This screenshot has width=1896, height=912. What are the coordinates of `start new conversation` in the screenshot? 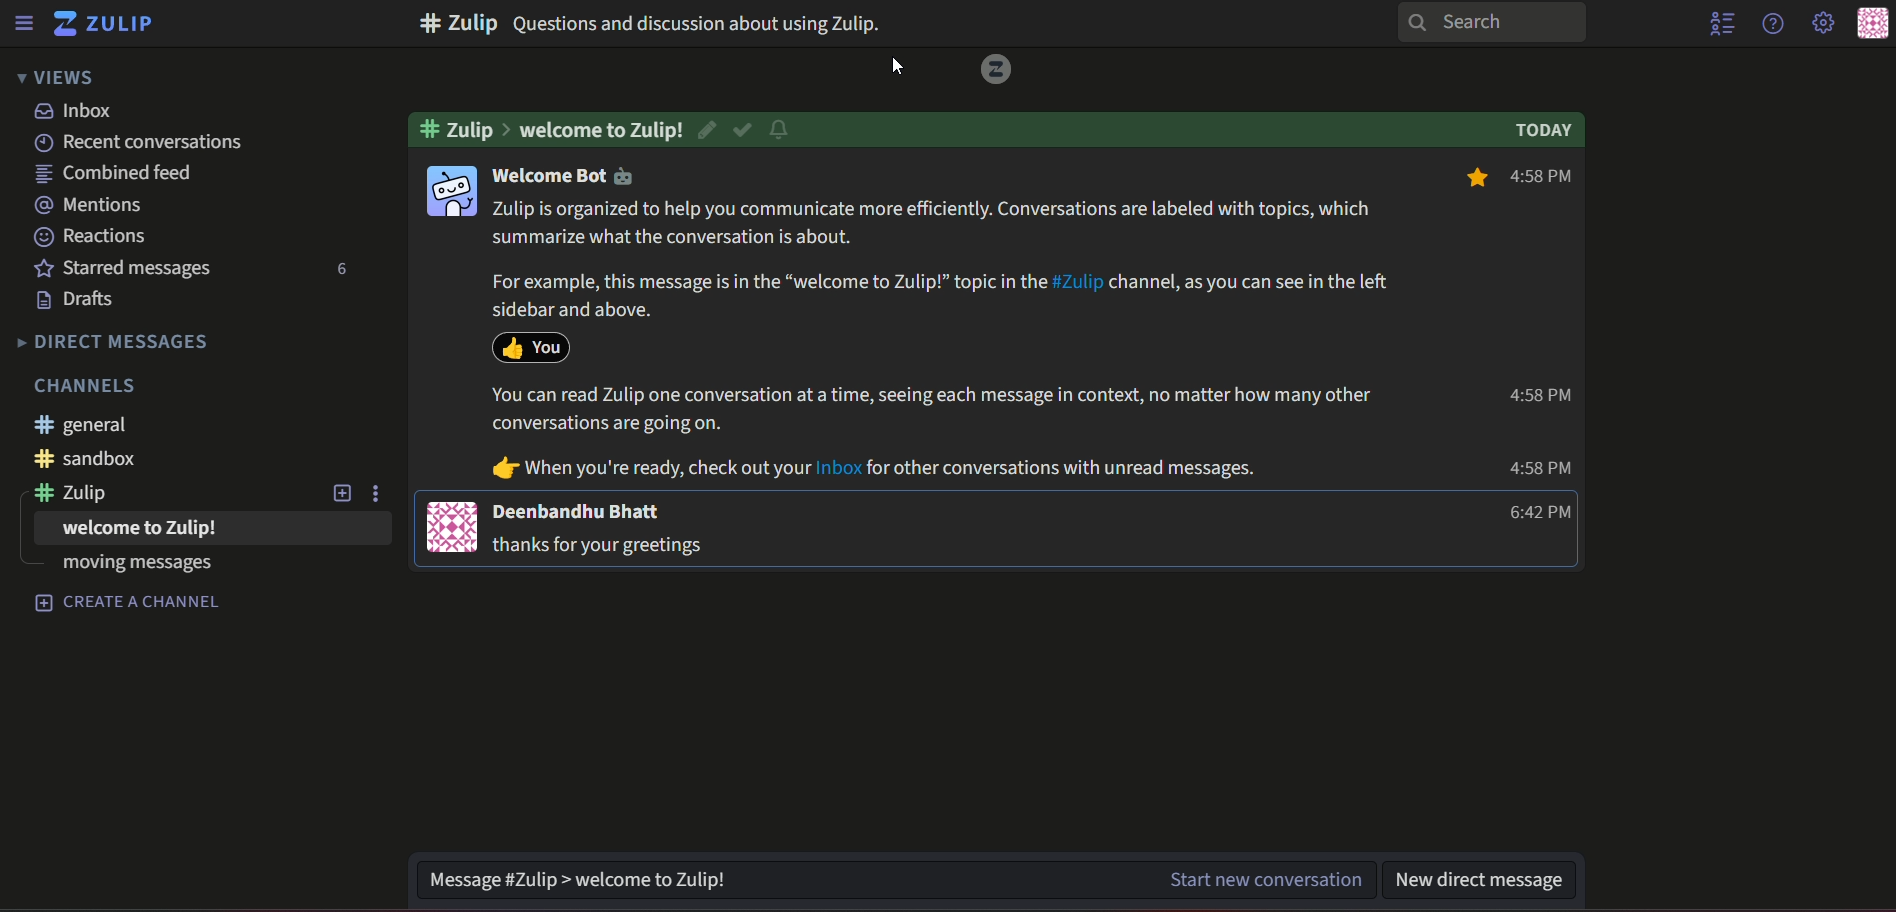 It's located at (1262, 881).